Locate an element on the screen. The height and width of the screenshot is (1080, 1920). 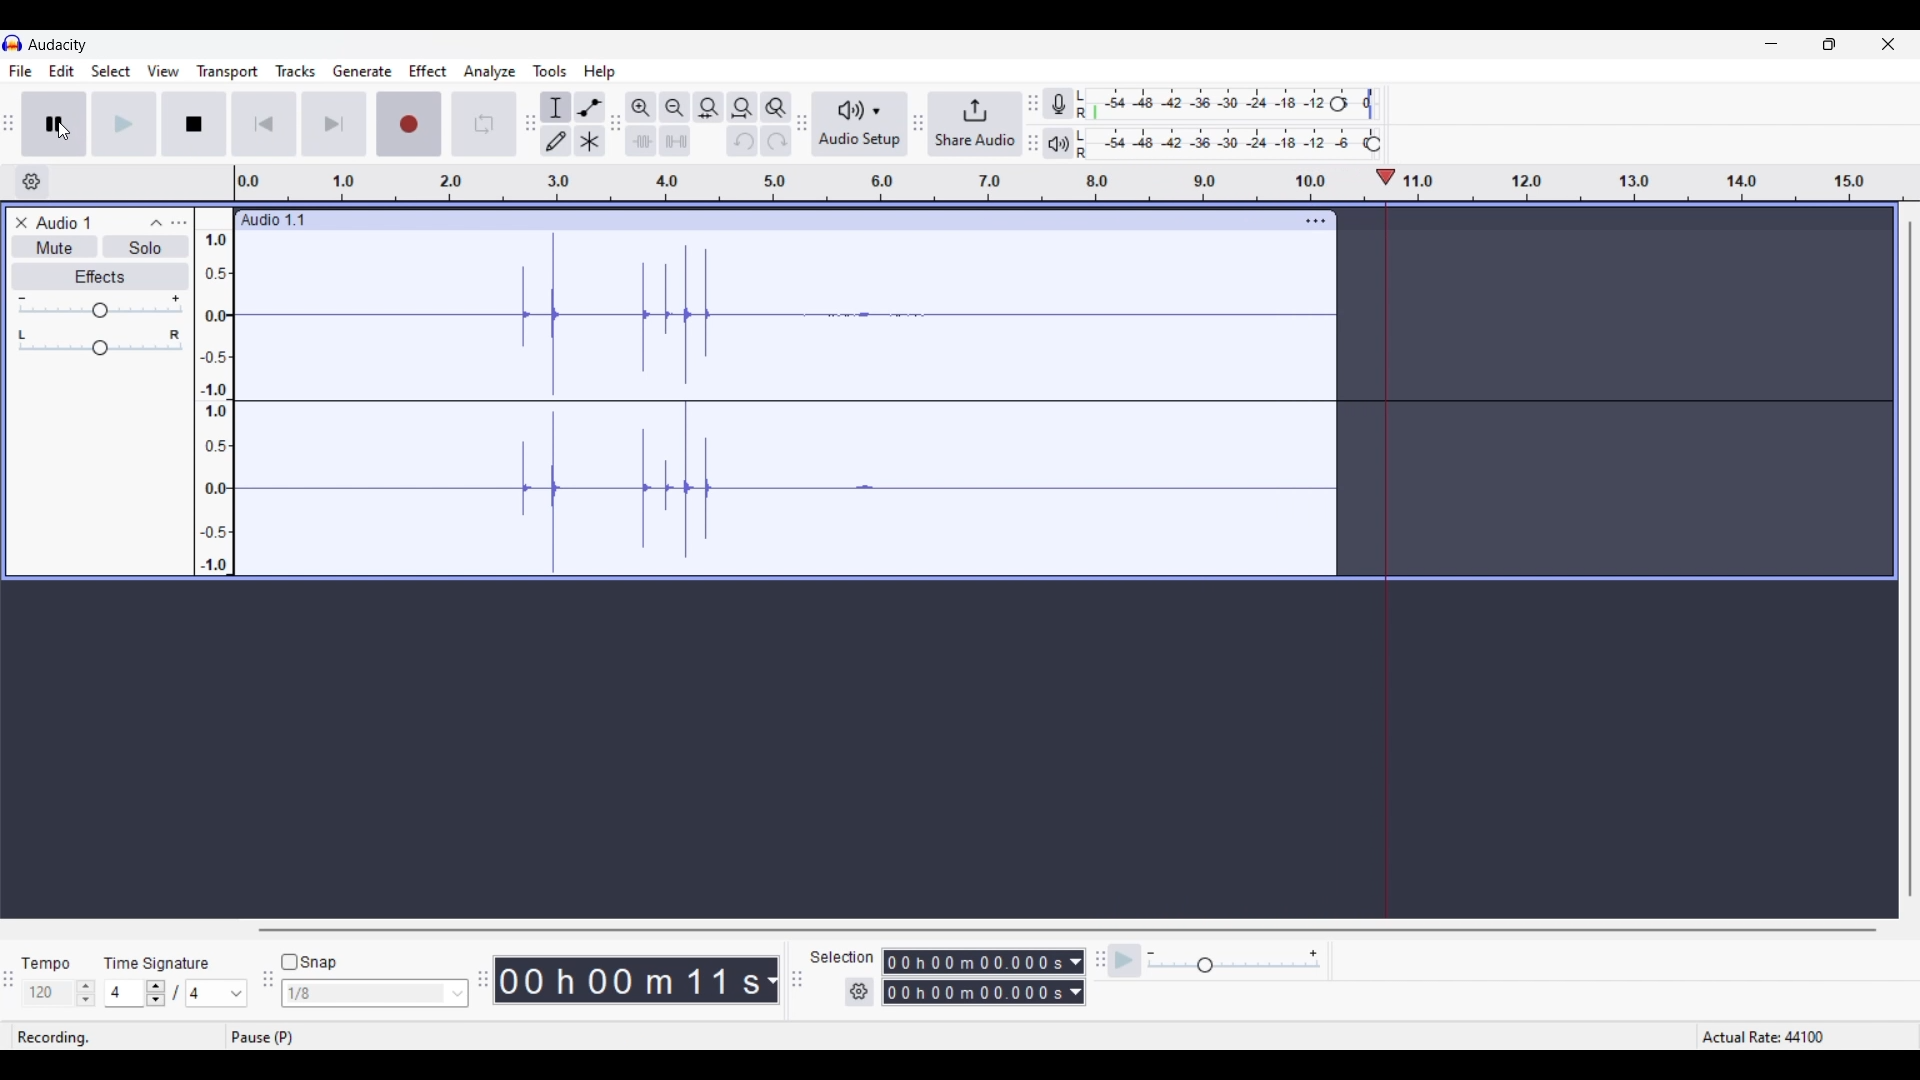
Select menu is located at coordinates (112, 71).